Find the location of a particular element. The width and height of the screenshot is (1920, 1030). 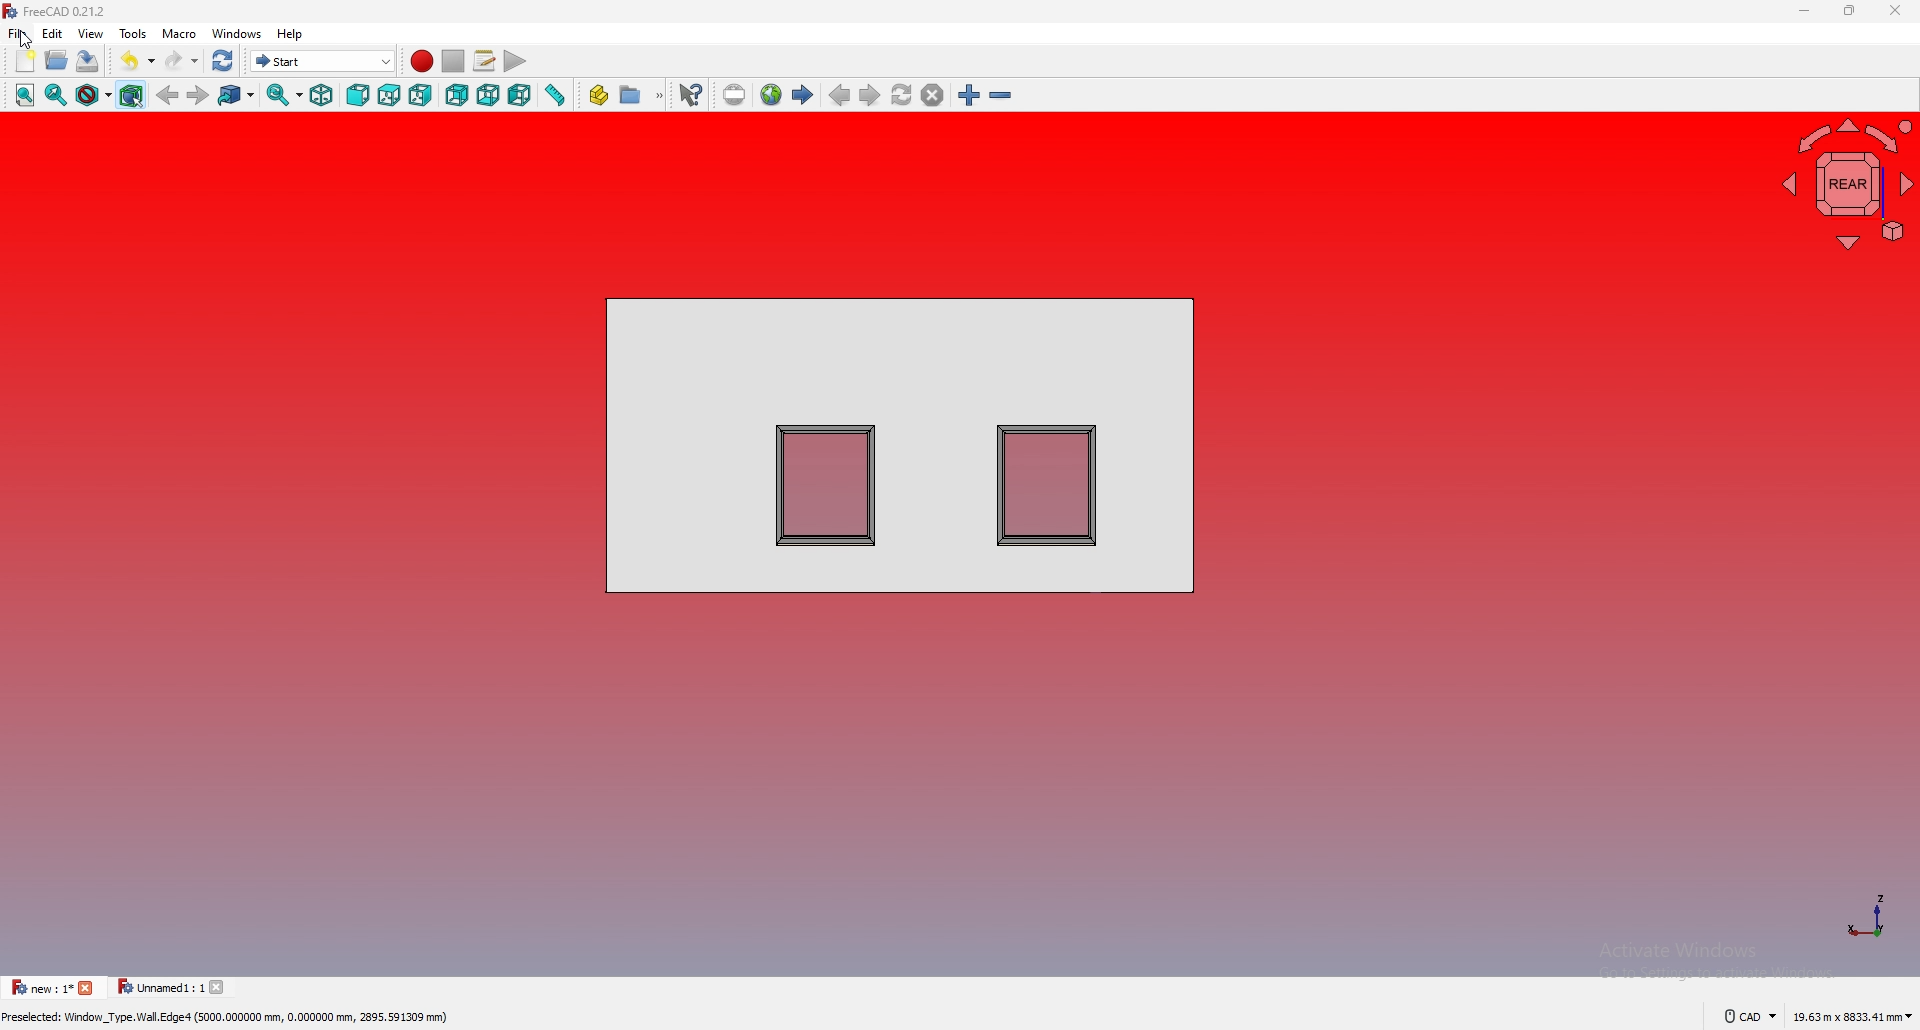

FreeCAD 0.21.2 is located at coordinates (66, 11).